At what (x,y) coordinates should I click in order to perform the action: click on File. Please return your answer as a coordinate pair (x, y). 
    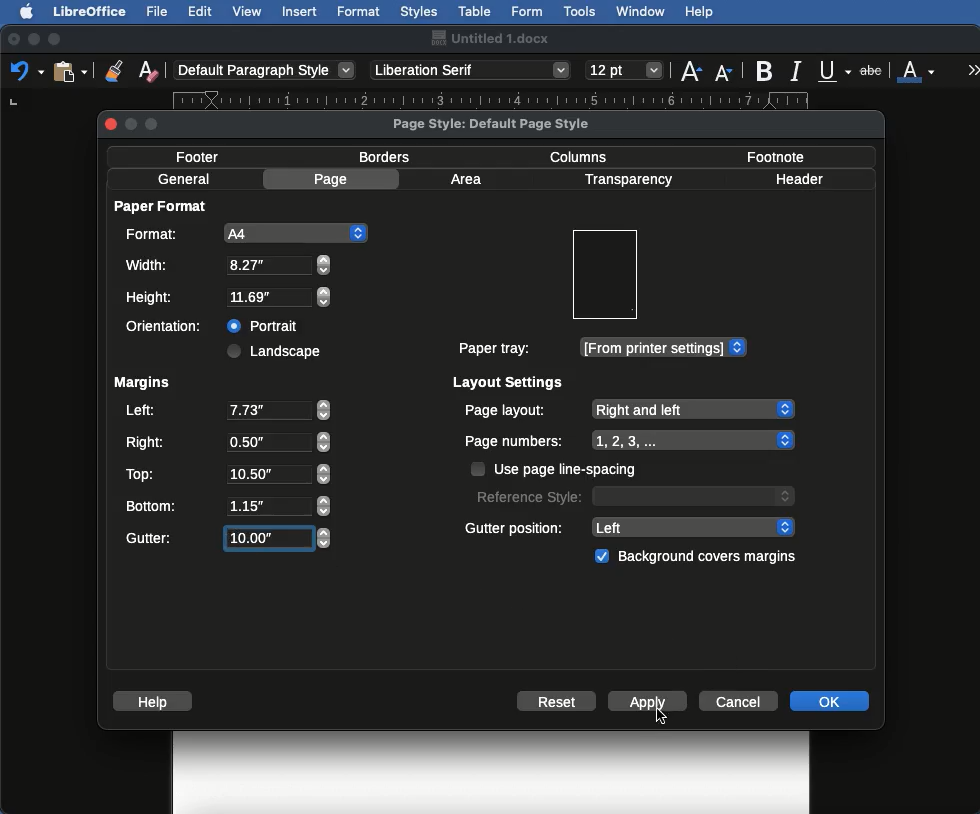
    Looking at the image, I should click on (159, 11).